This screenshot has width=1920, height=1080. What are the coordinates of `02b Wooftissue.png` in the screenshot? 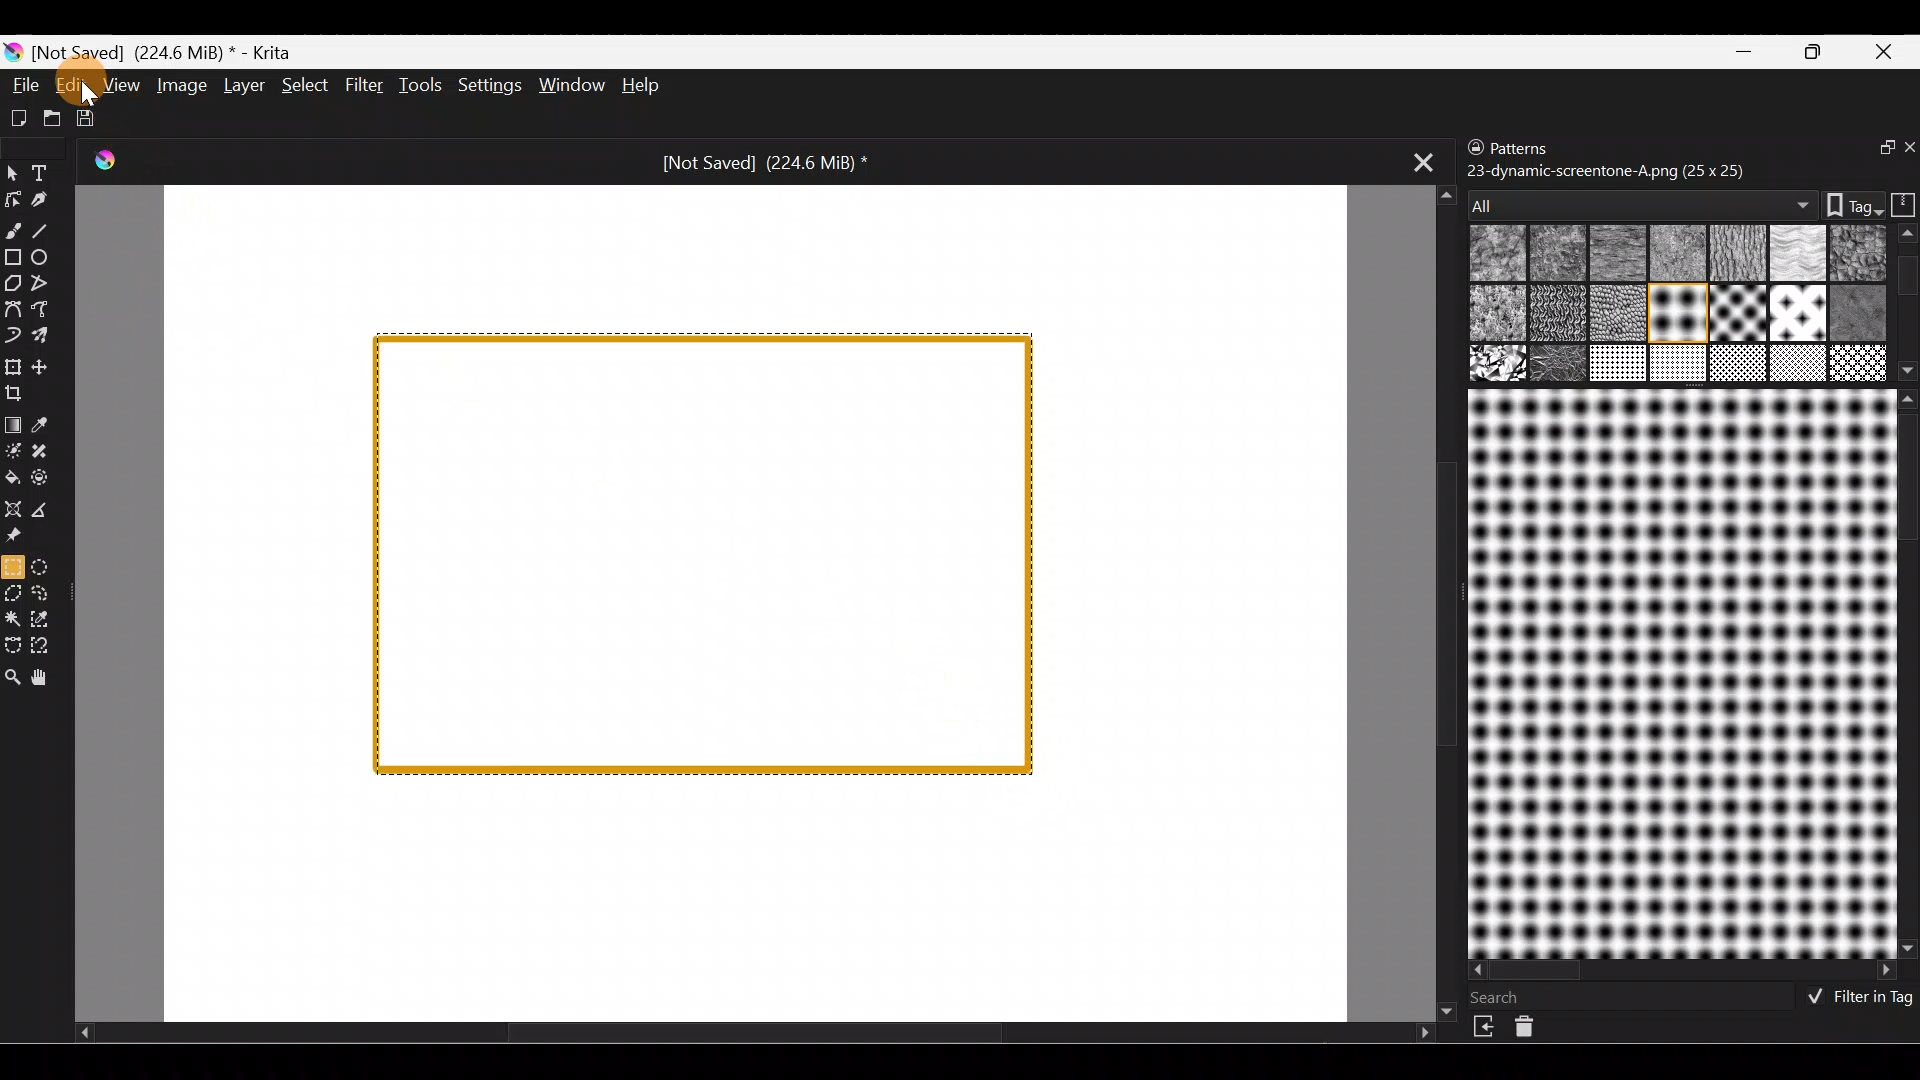 It's located at (1613, 254).